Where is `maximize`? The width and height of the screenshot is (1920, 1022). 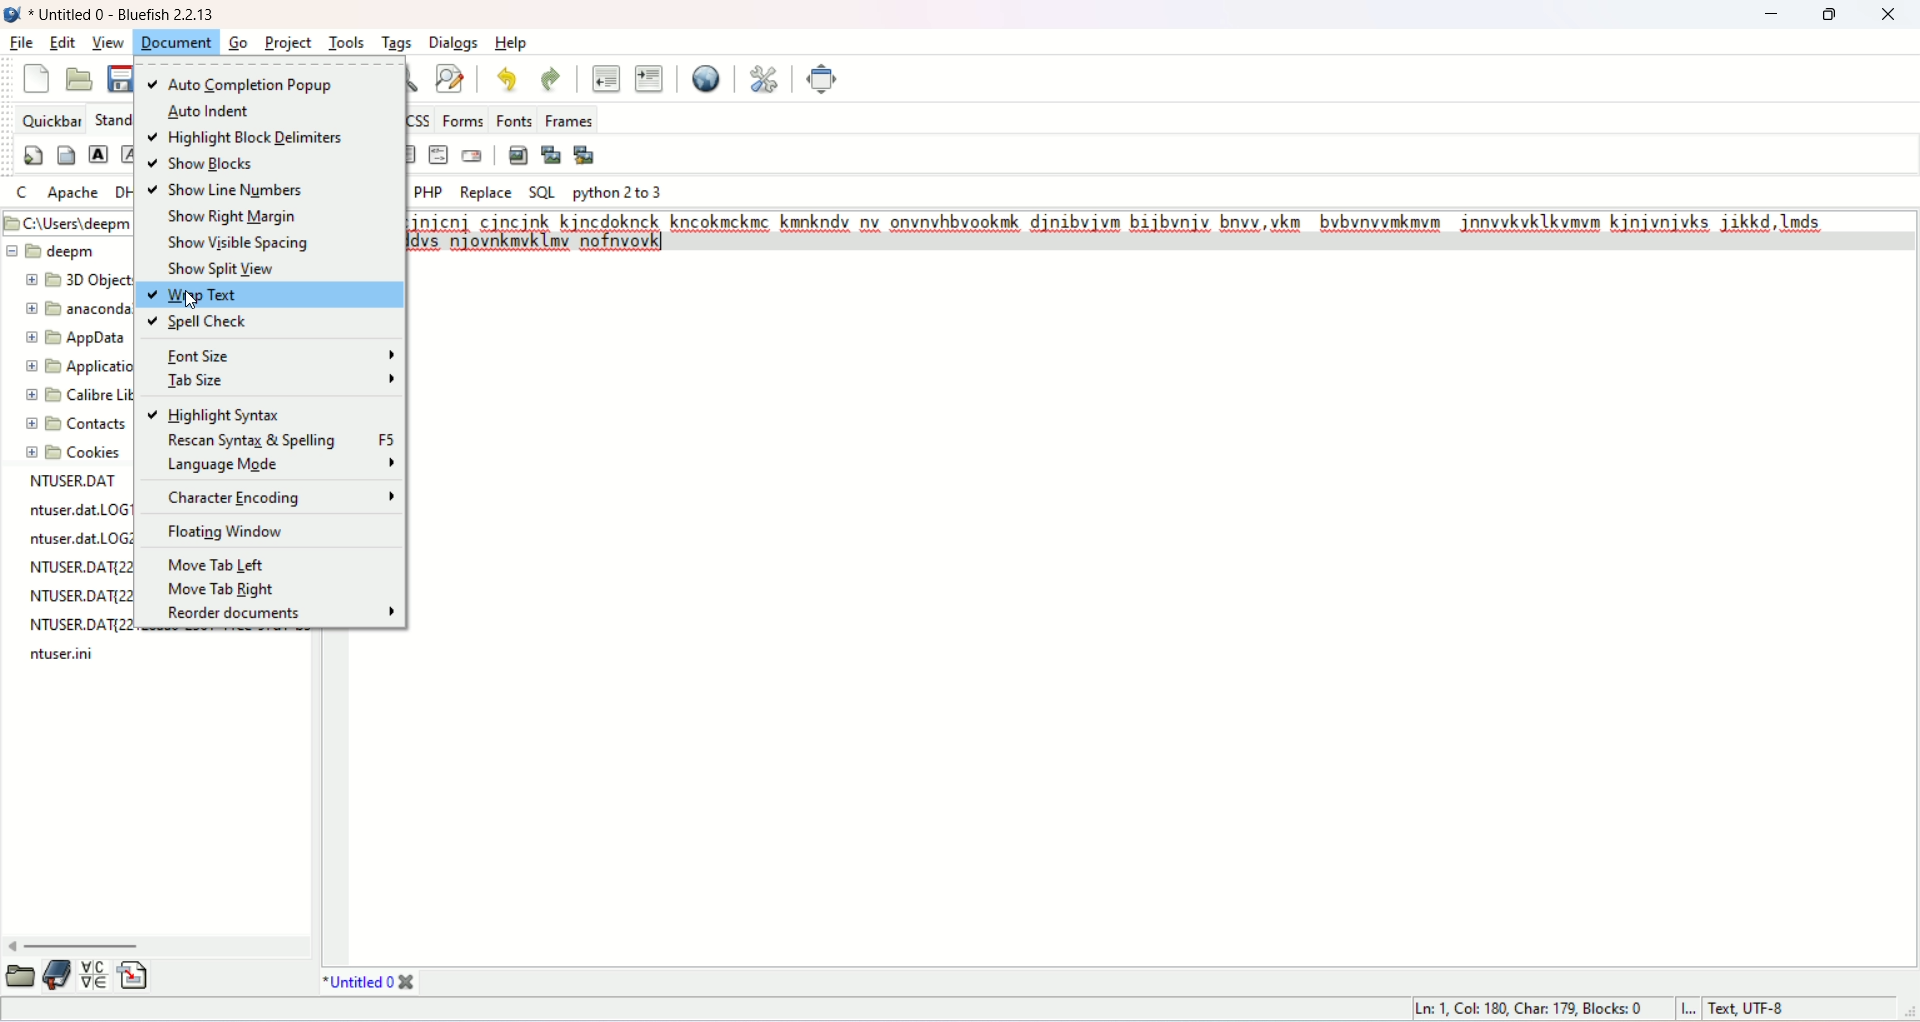
maximize is located at coordinates (1835, 14).